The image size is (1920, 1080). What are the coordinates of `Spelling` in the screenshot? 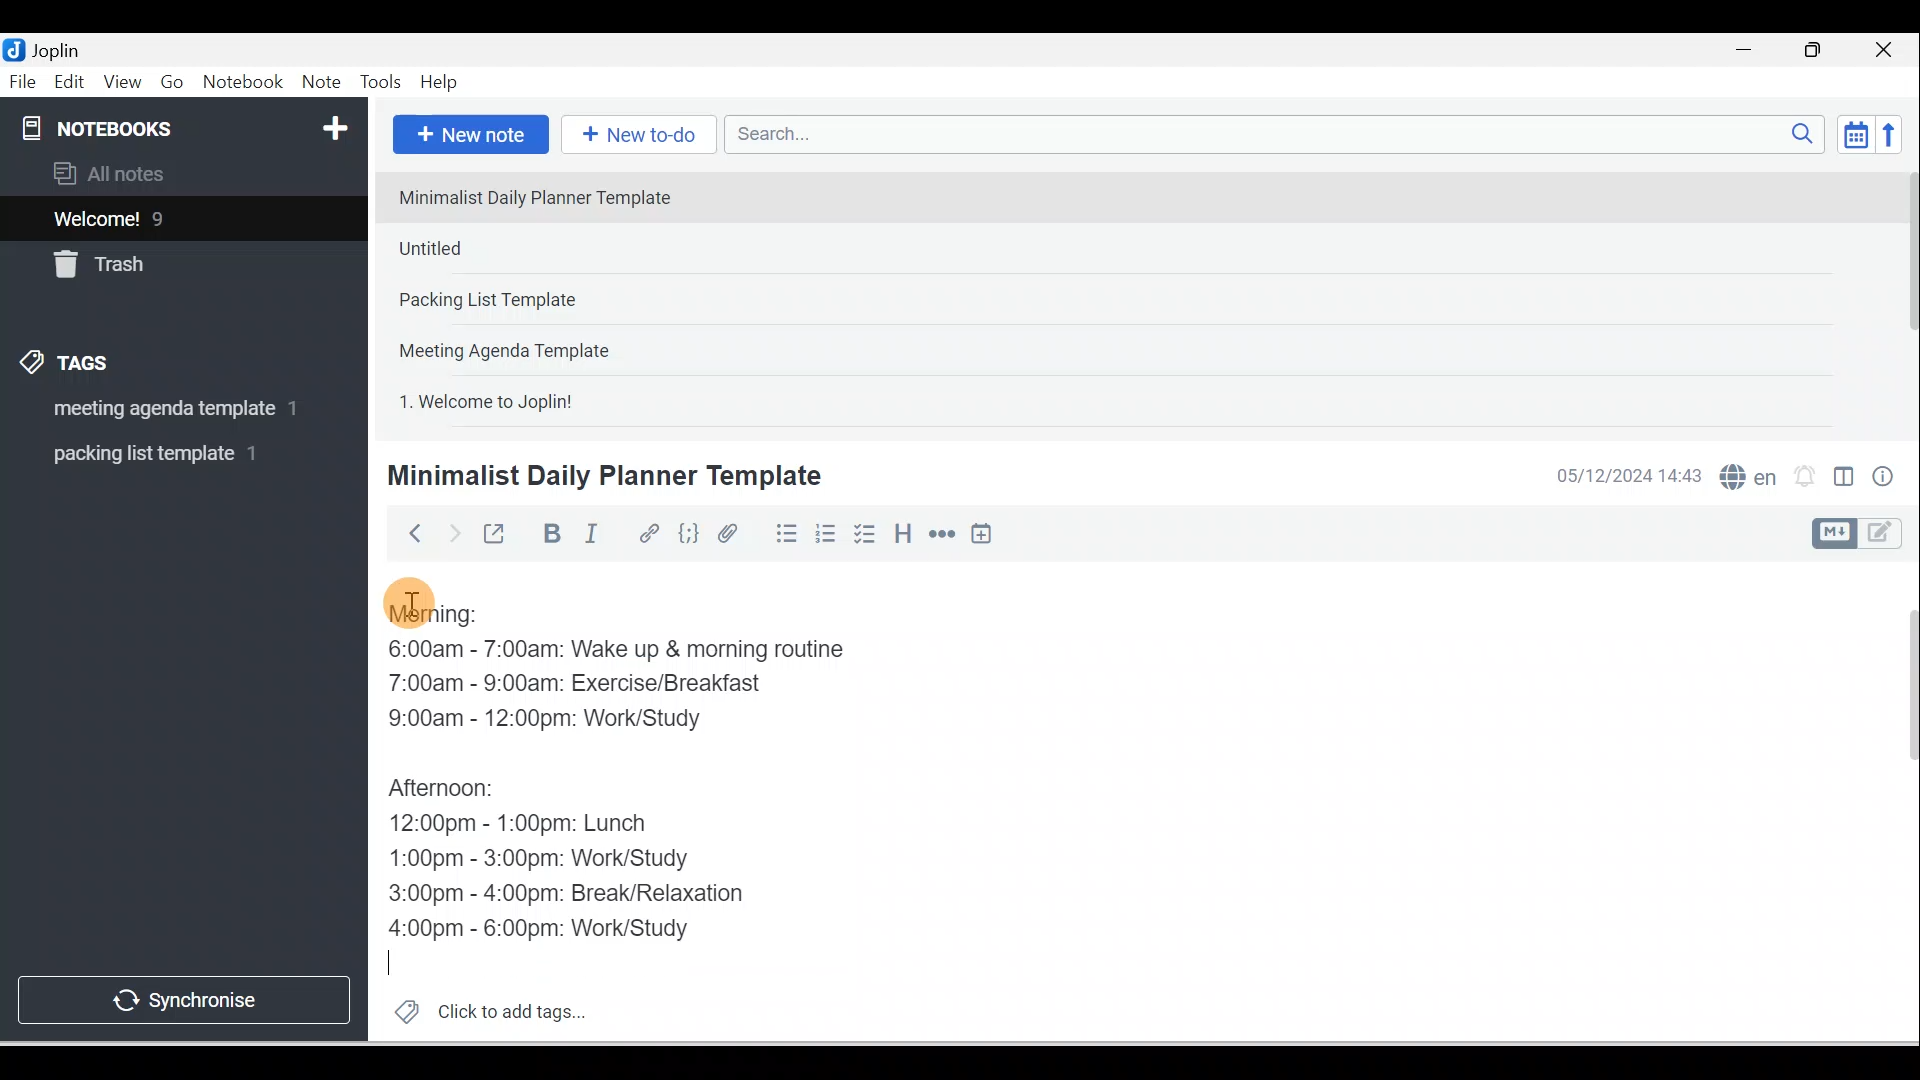 It's located at (1744, 474).